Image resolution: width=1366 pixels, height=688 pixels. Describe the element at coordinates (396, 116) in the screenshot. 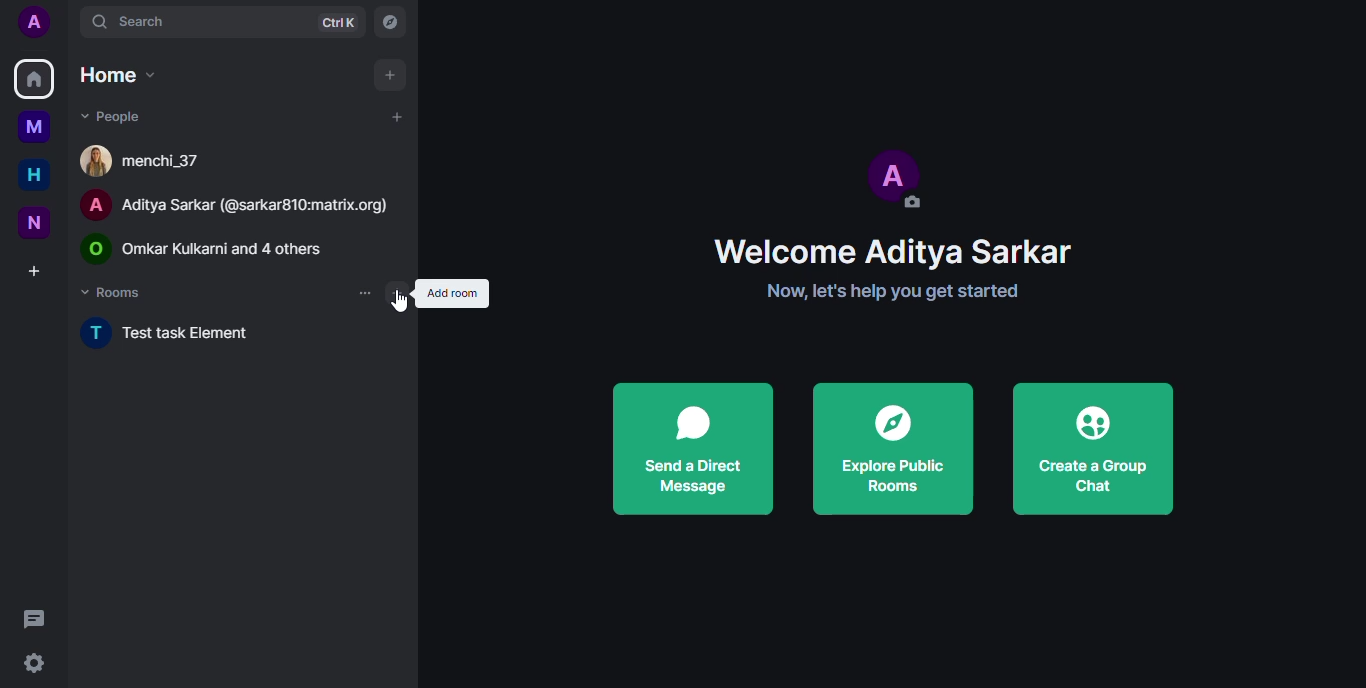

I see `add` at that location.